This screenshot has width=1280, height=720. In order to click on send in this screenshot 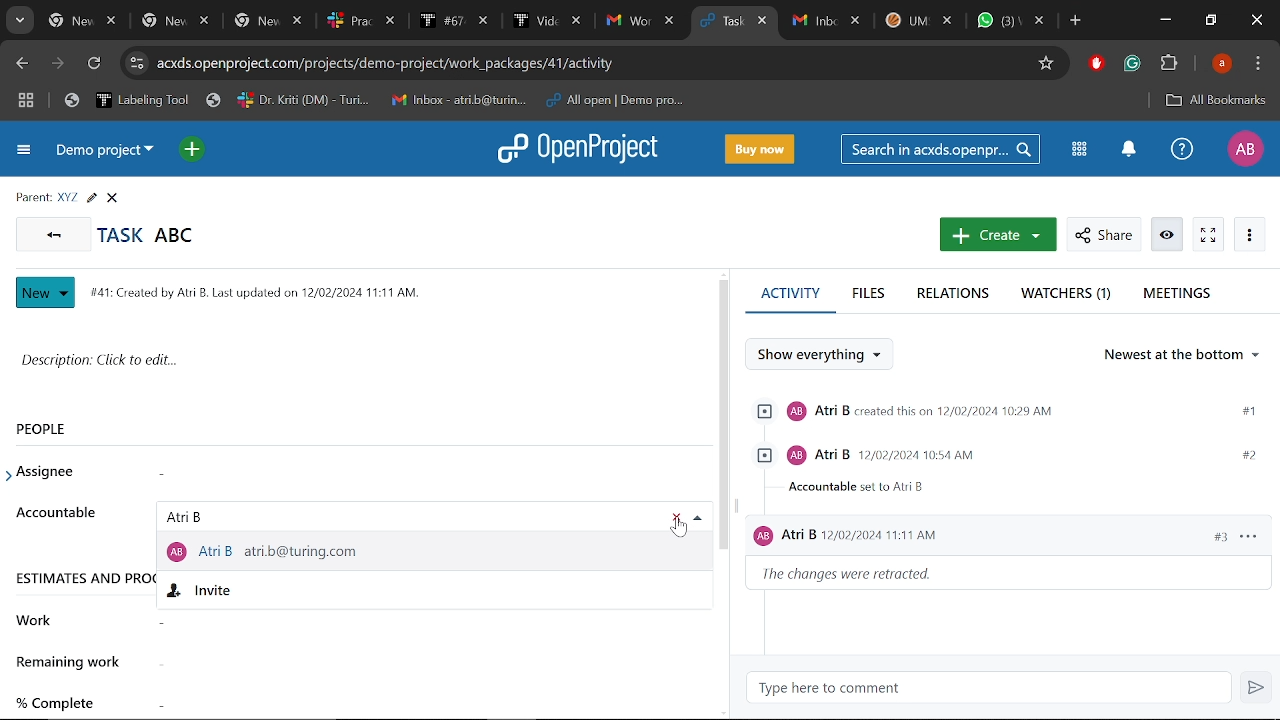, I will do `click(1258, 689)`.